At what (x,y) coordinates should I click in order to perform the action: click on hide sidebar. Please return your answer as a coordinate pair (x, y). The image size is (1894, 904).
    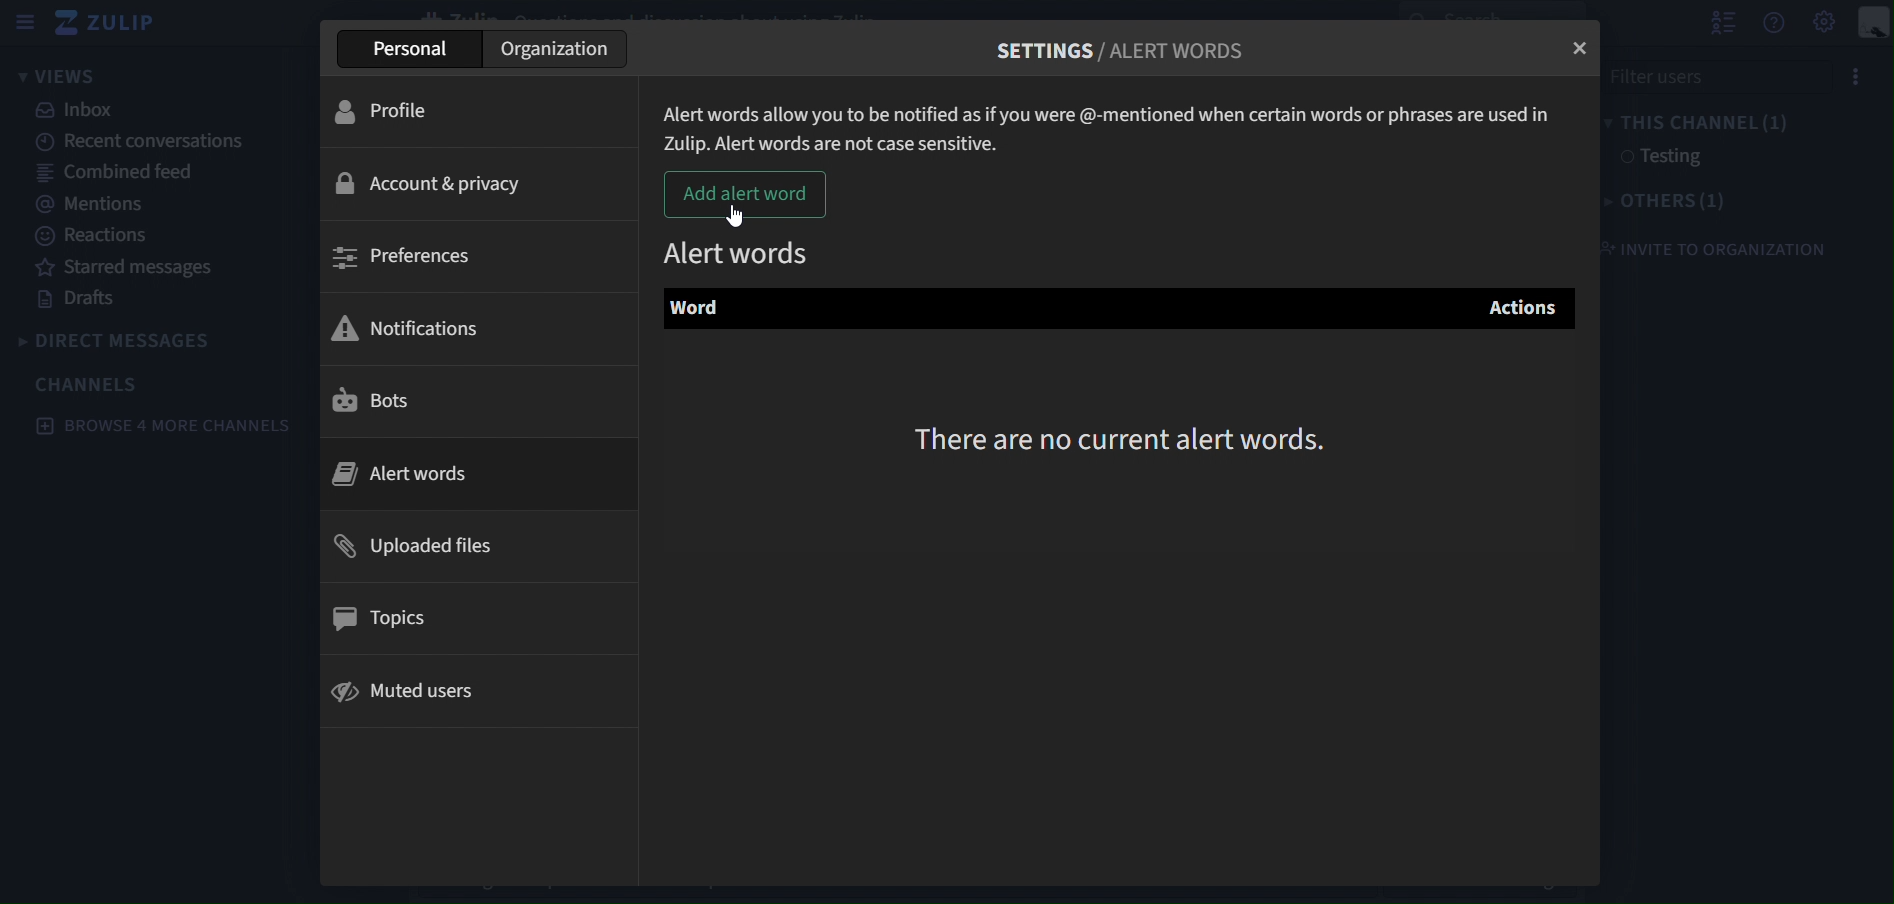
    Looking at the image, I should click on (26, 25).